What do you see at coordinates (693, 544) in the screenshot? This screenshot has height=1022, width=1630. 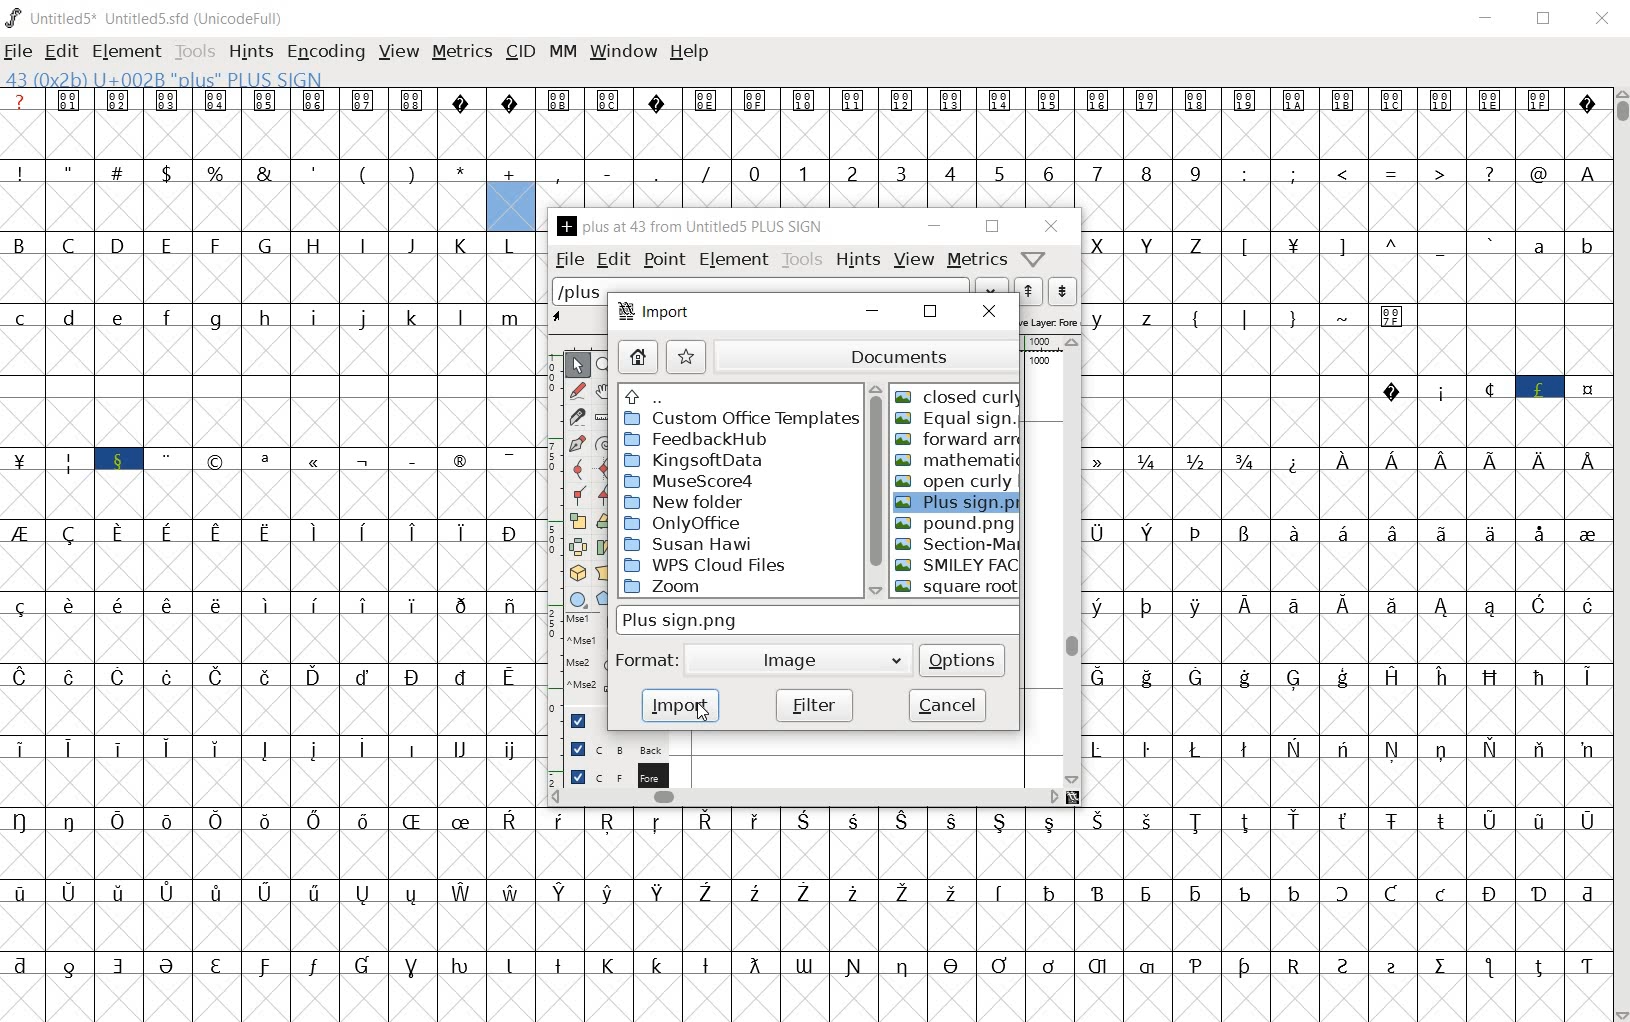 I see `Susan Hawi` at bounding box center [693, 544].